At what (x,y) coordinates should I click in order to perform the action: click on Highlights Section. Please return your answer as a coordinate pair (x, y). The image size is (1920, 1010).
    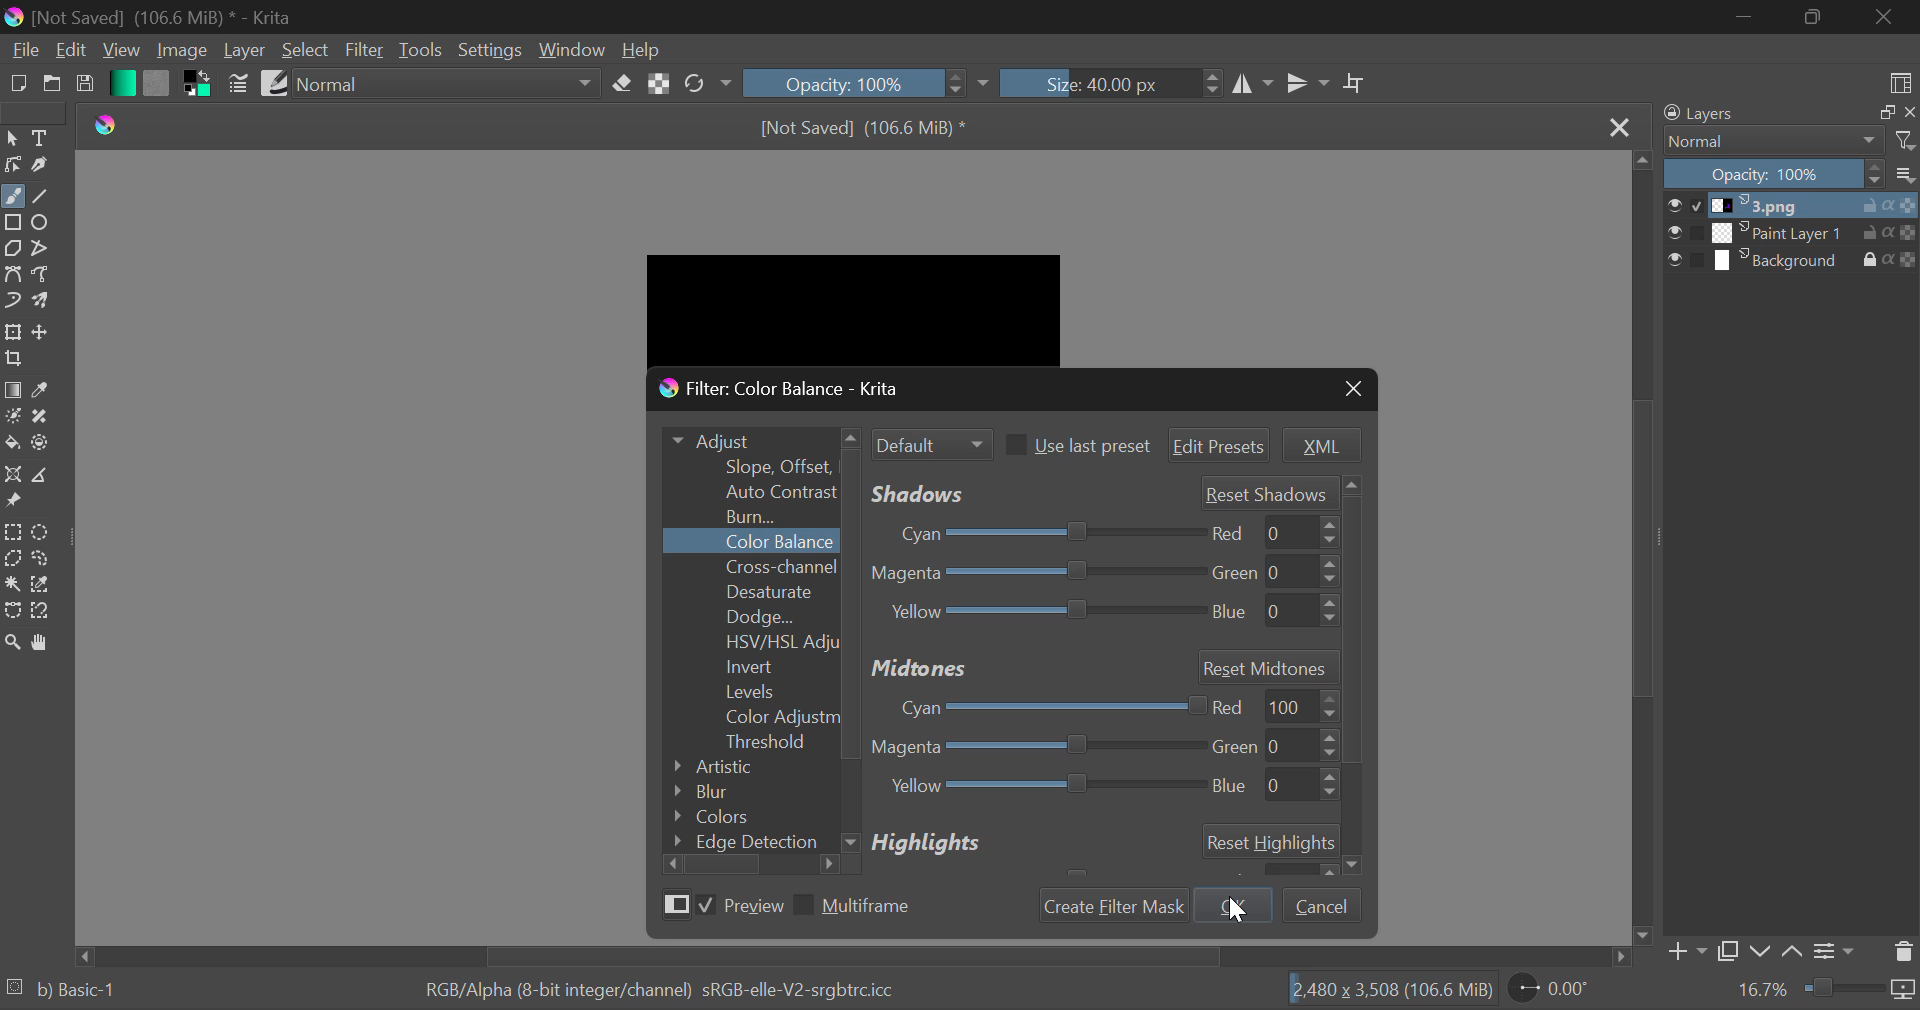
    Looking at the image, I should click on (1097, 846).